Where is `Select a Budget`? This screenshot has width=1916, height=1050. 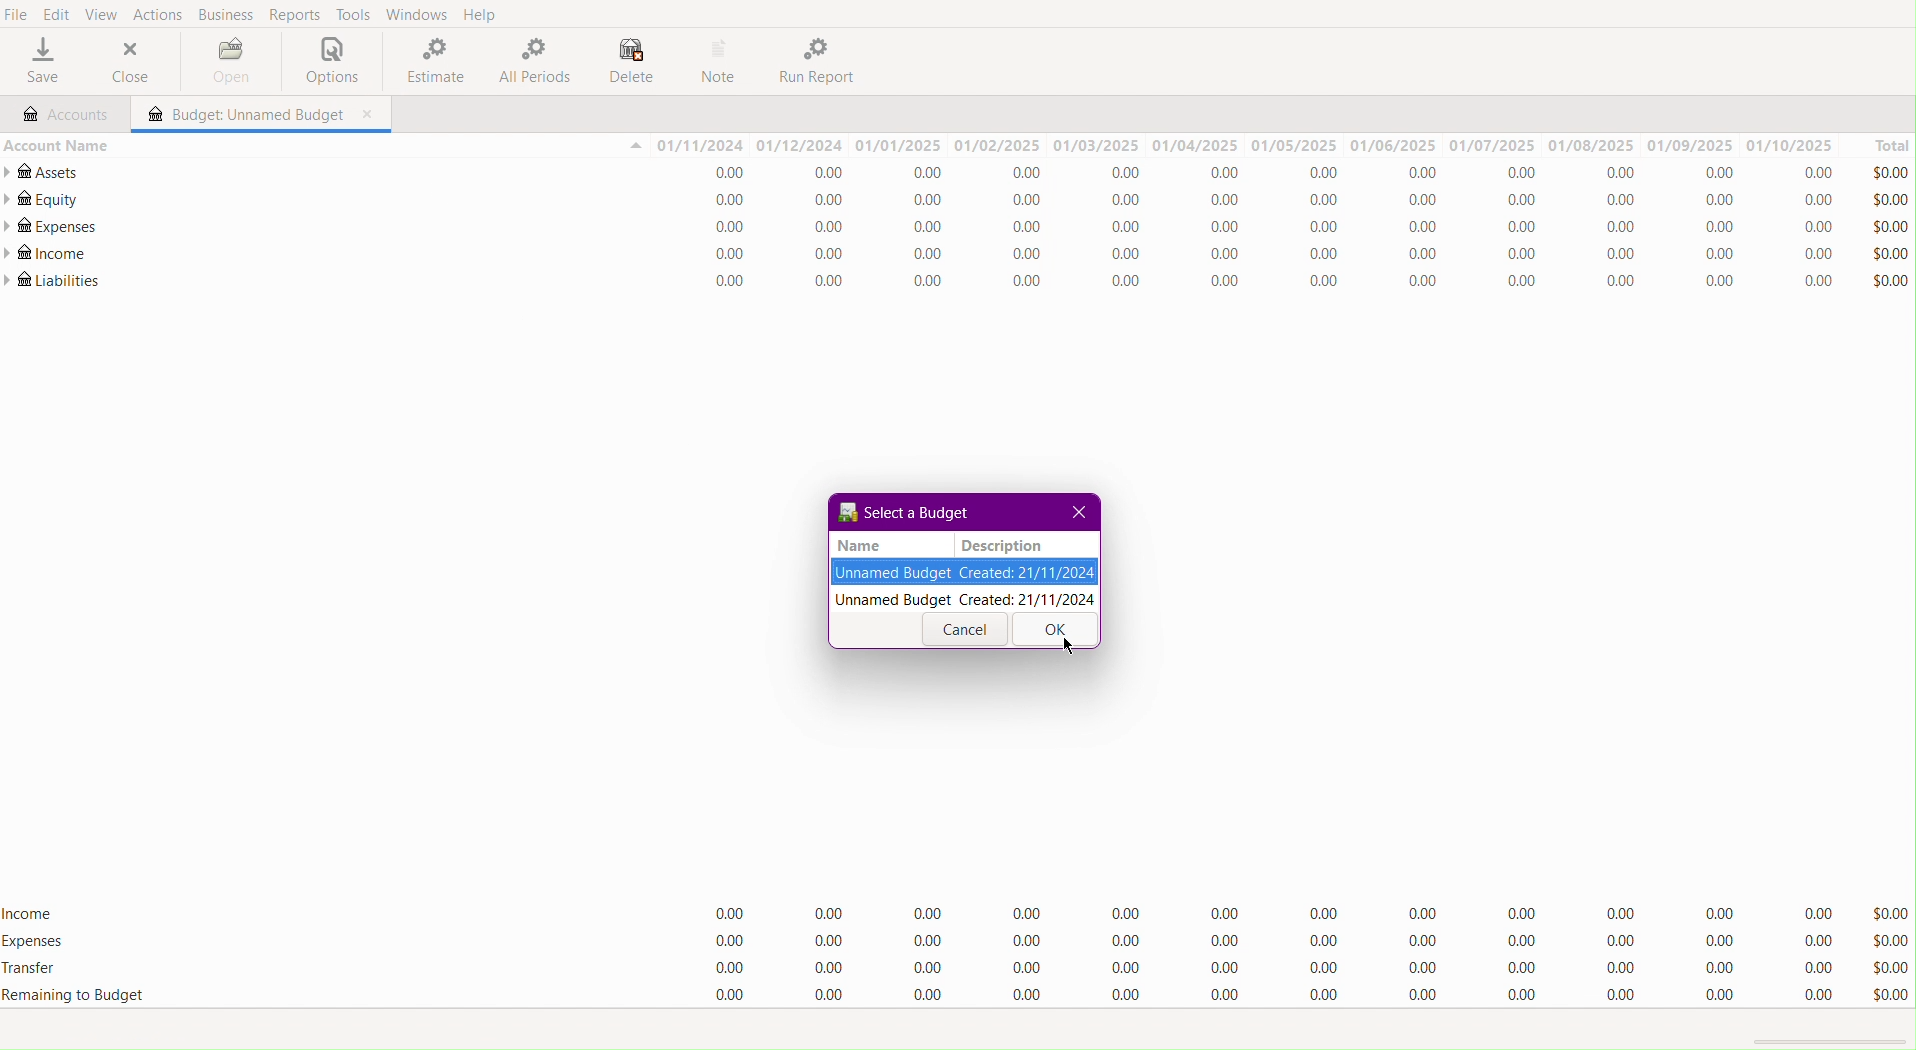 Select a Budget is located at coordinates (903, 512).